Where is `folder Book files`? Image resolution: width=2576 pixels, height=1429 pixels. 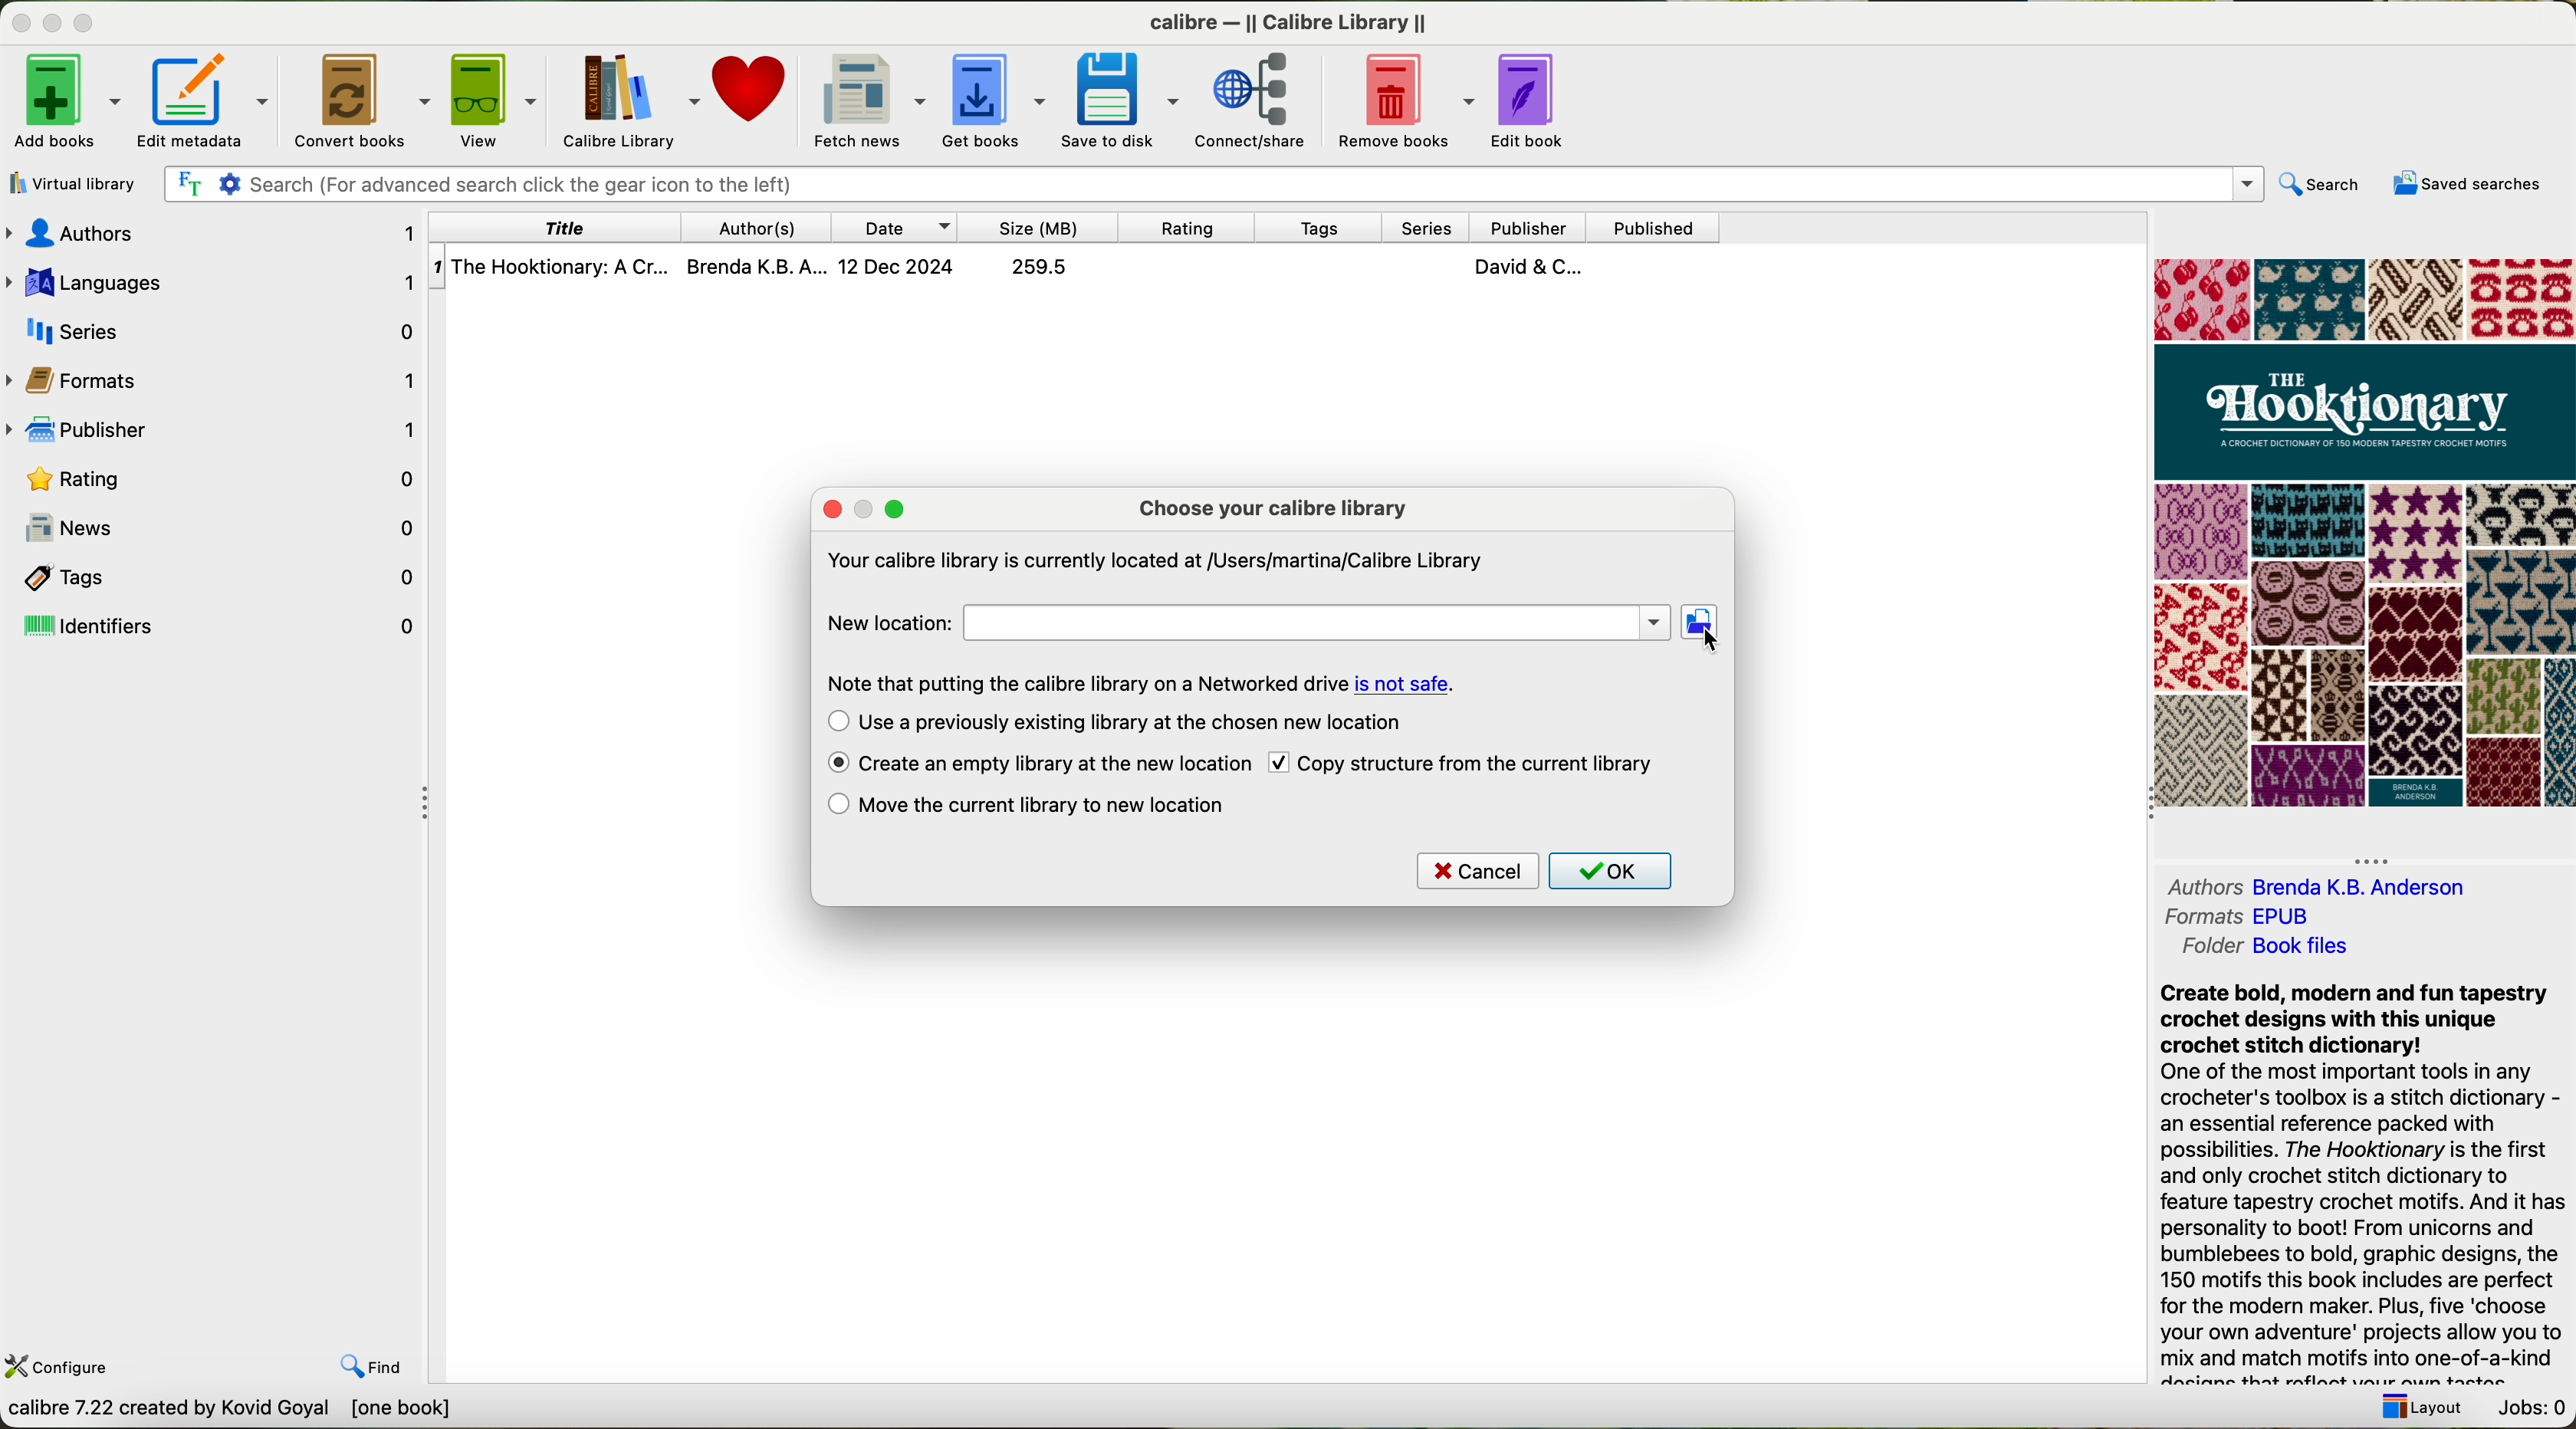
folder Book files is located at coordinates (2270, 951).